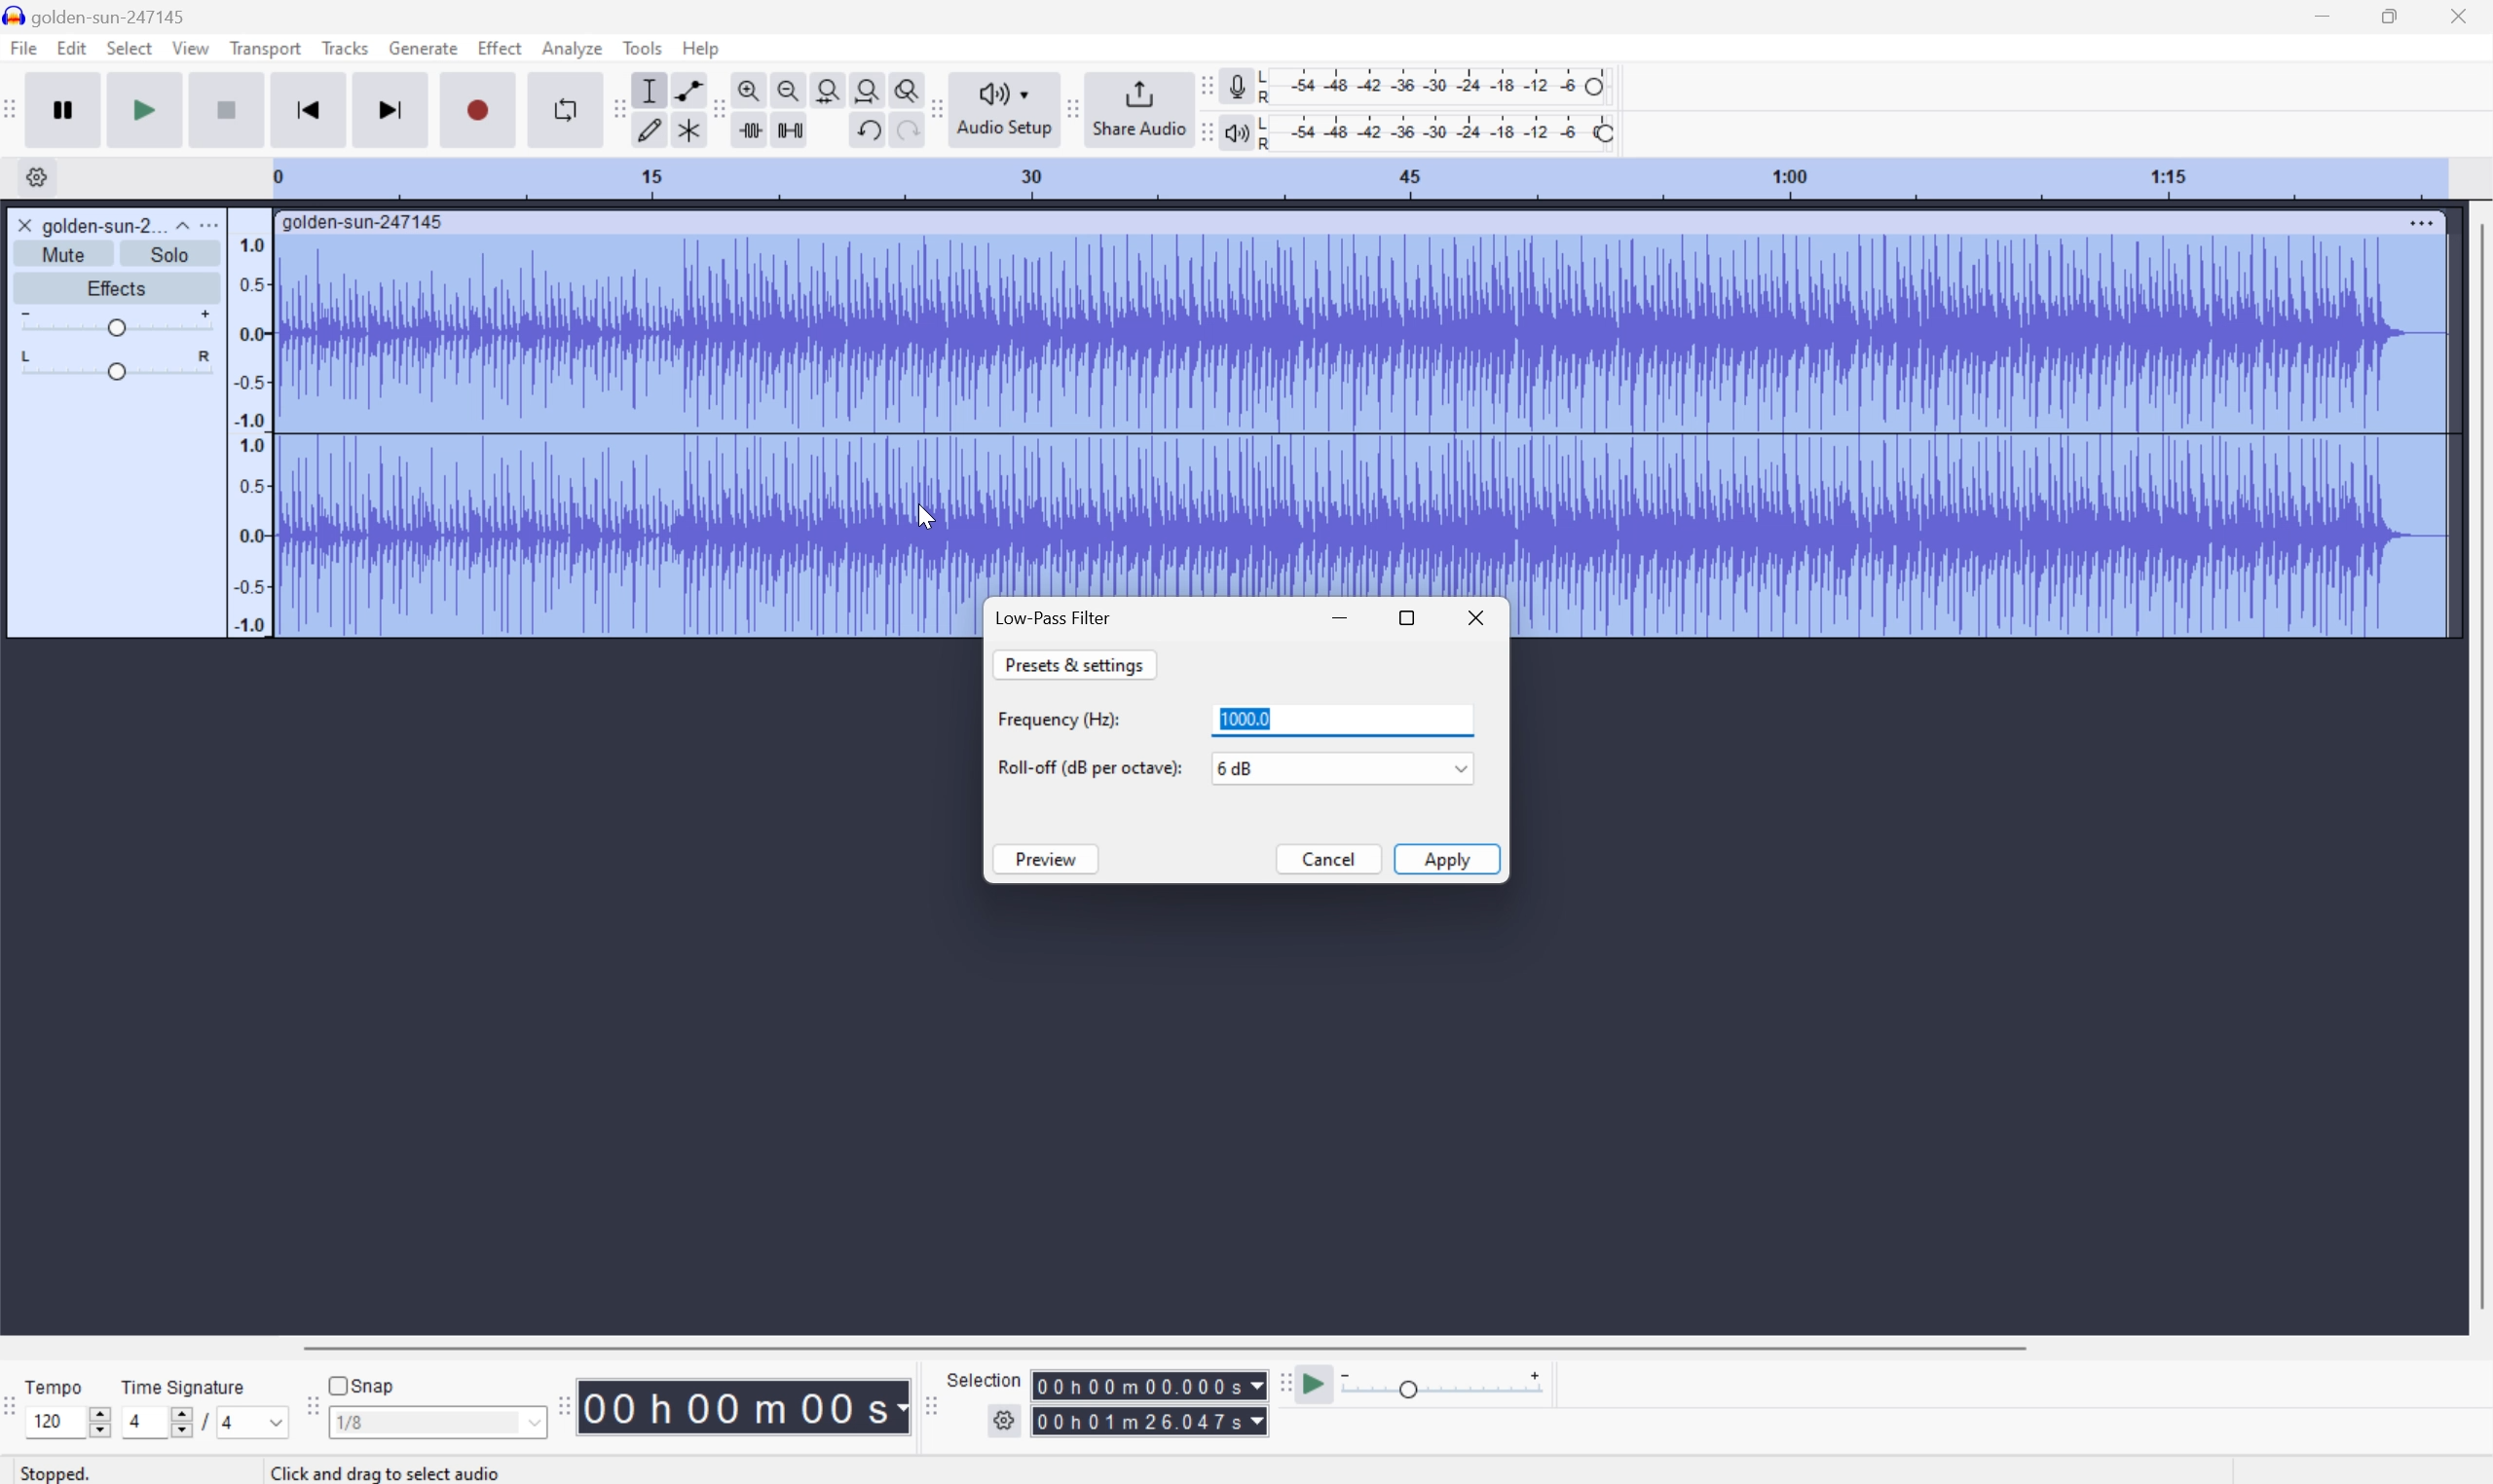 This screenshot has width=2493, height=1484. What do you see at coordinates (1007, 1425) in the screenshot?
I see `Settings` at bounding box center [1007, 1425].